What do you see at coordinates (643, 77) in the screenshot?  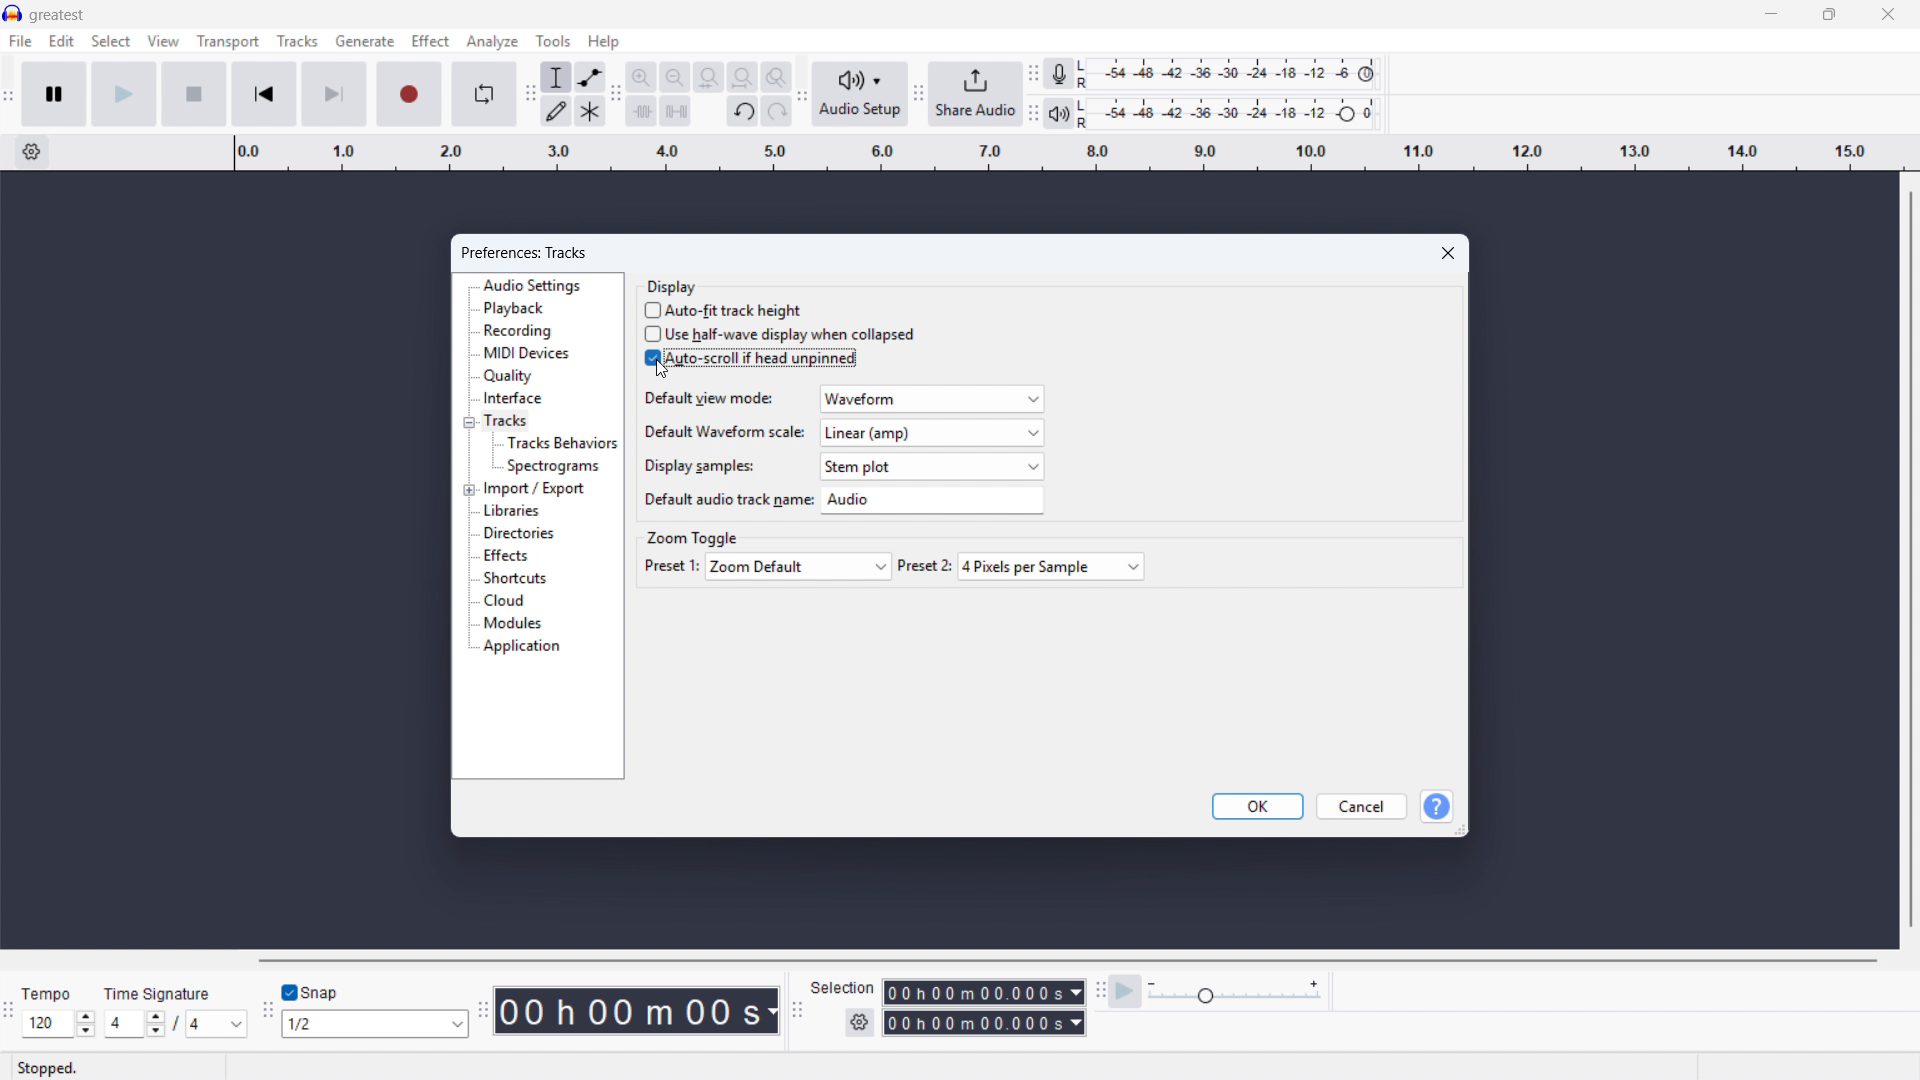 I see `Zoom in ` at bounding box center [643, 77].